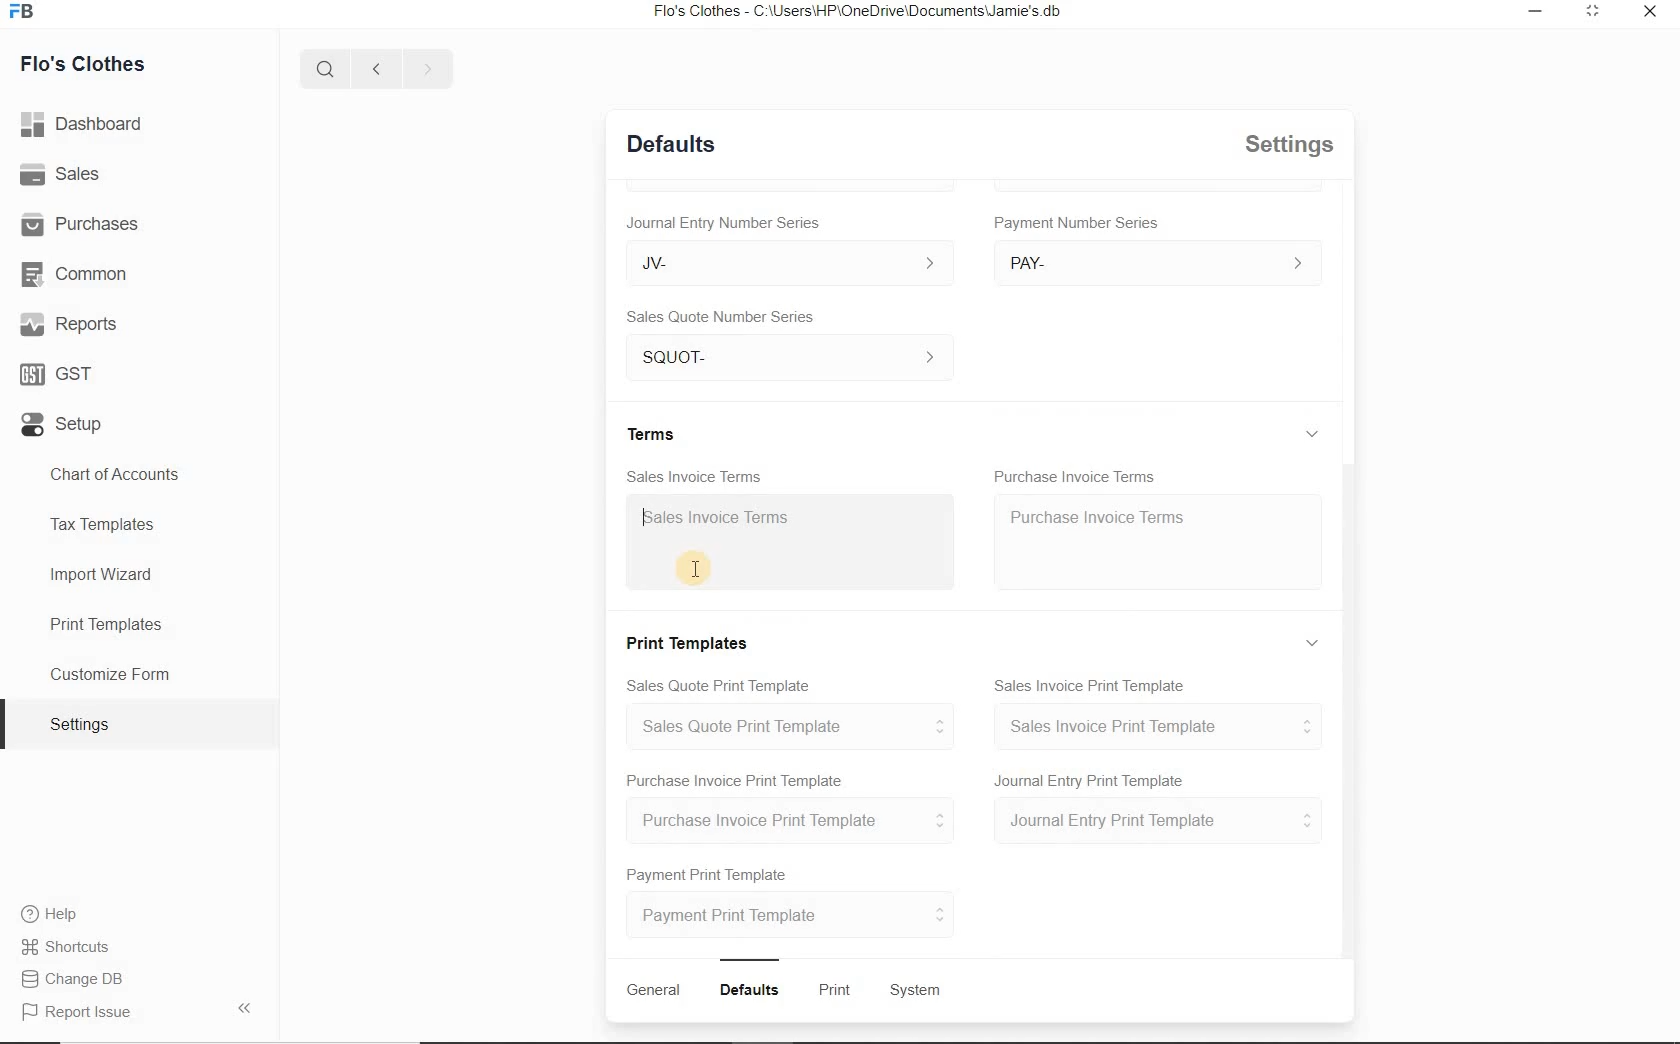 The height and width of the screenshot is (1044, 1680). I want to click on Terms, so click(651, 432).